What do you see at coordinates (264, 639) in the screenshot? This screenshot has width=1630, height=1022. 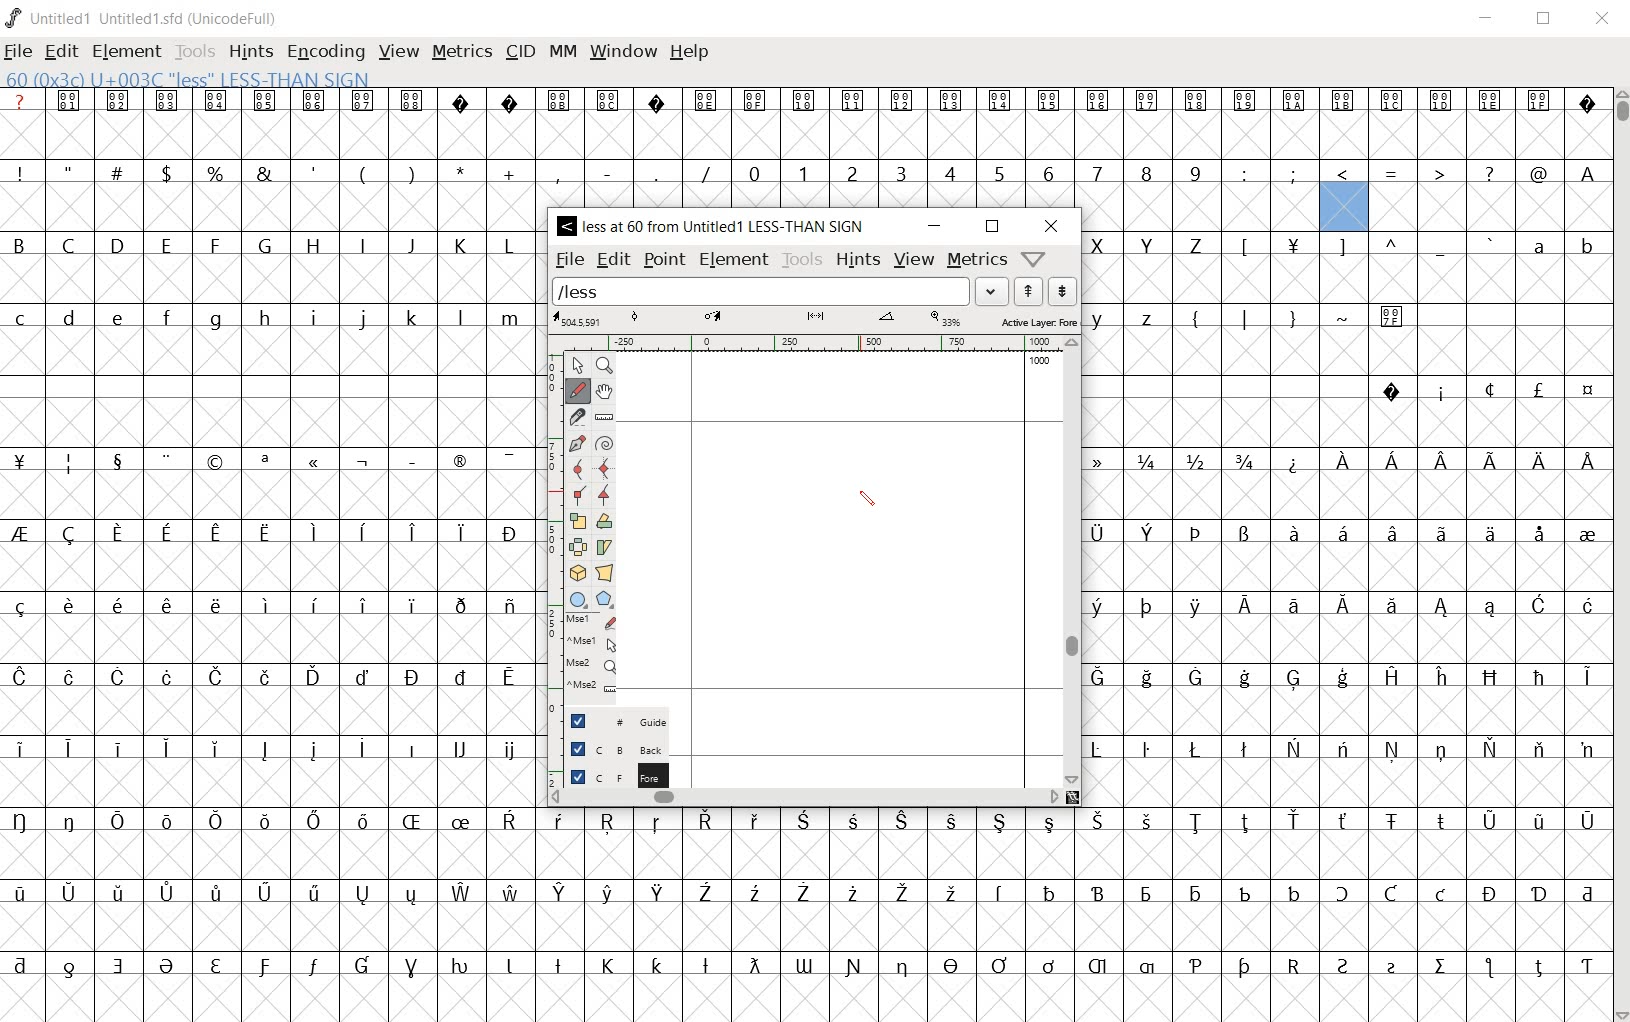 I see `empty cells` at bounding box center [264, 639].